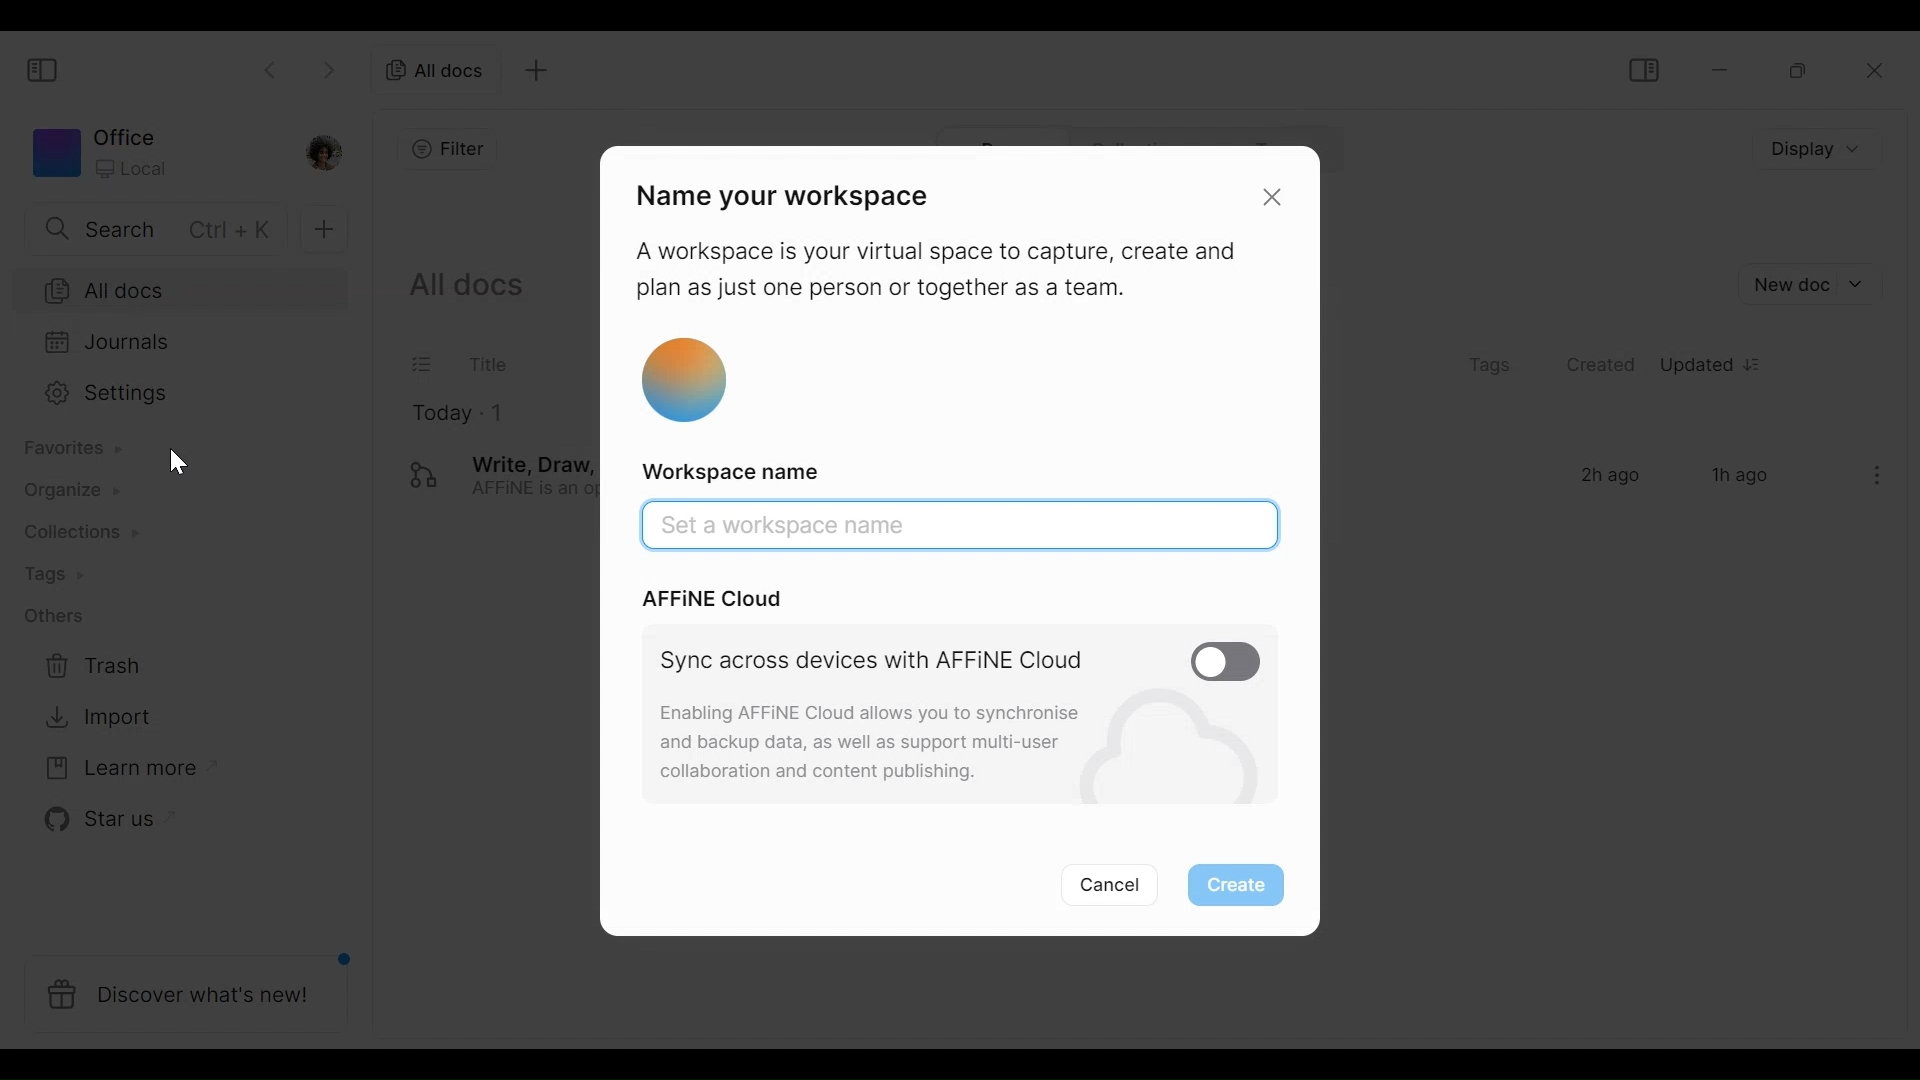  What do you see at coordinates (727, 471) in the screenshot?
I see `Workspace name` at bounding box center [727, 471].